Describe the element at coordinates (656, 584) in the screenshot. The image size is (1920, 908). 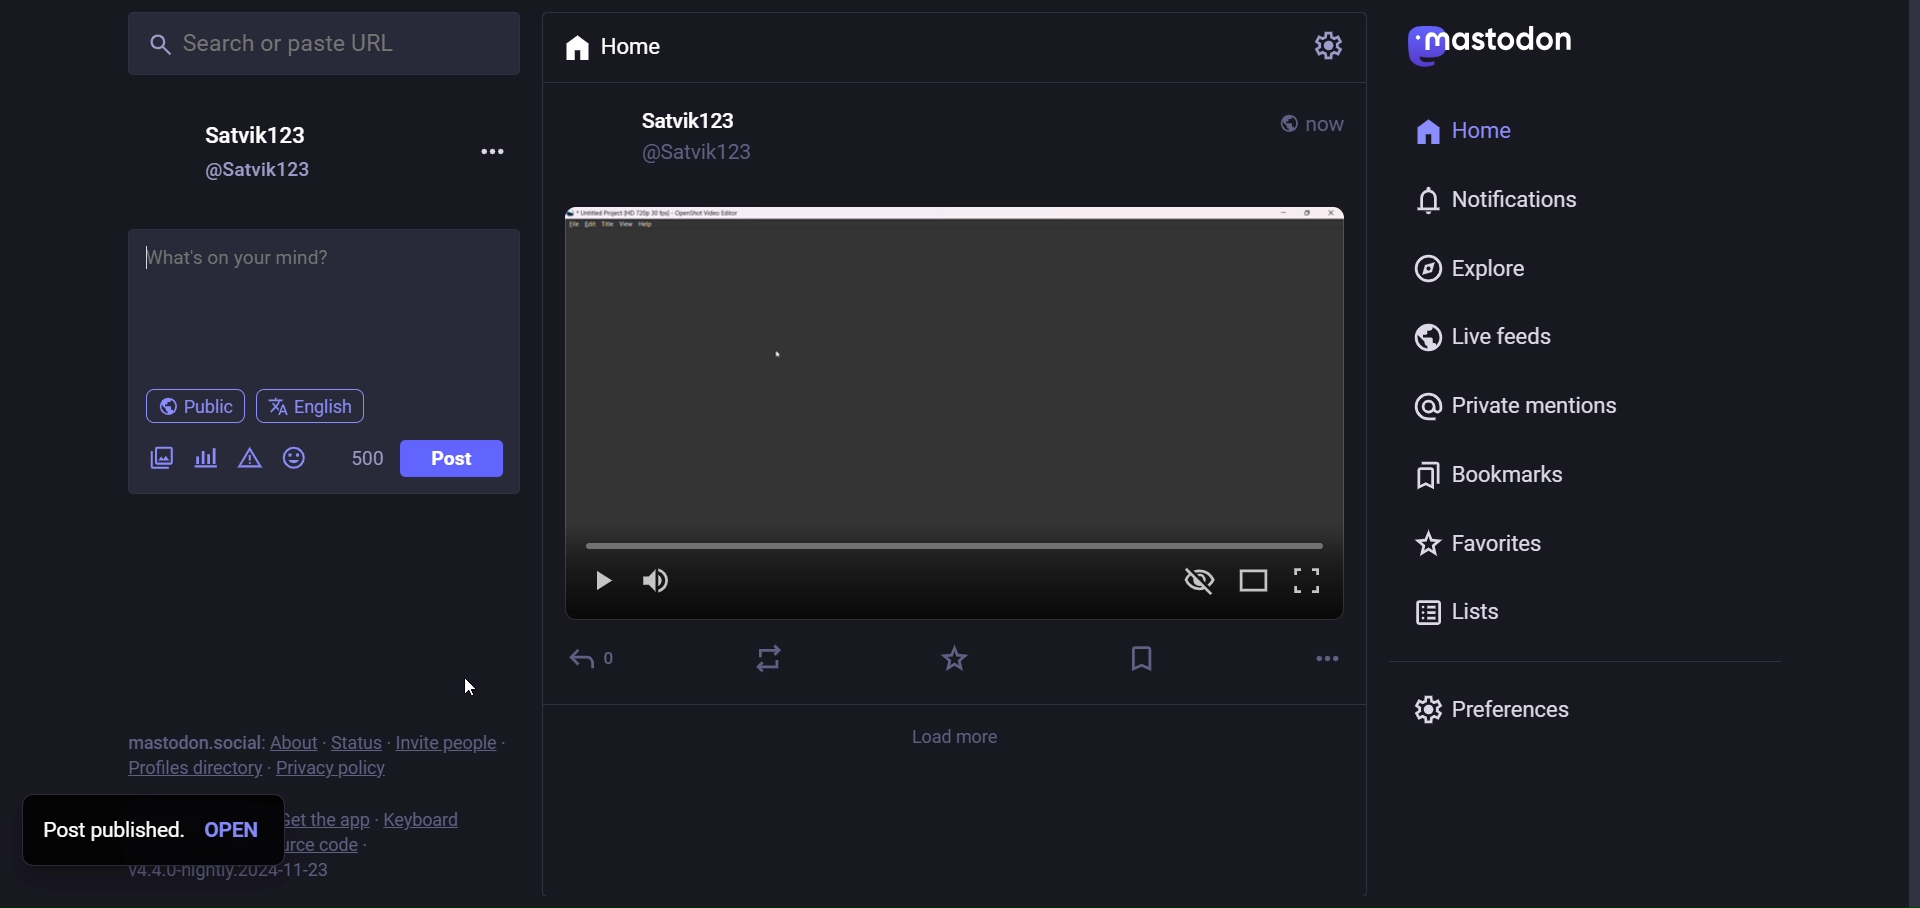
I see `volume` at that location.